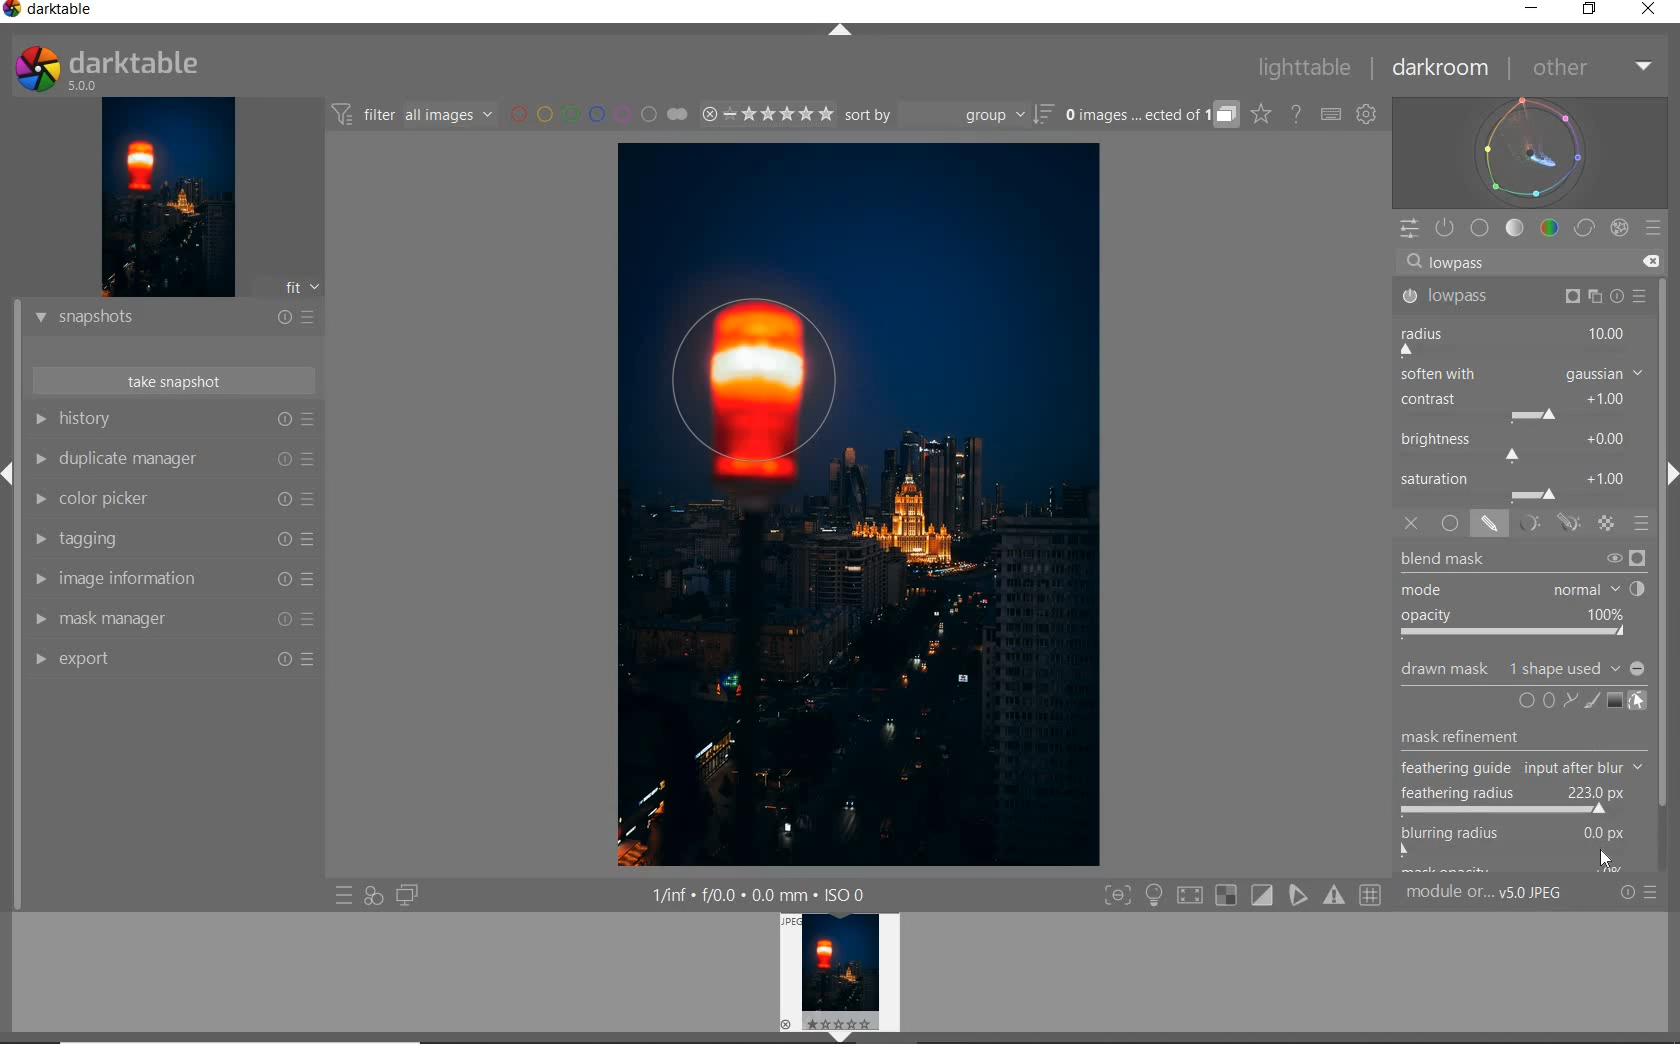 The image size is (1680, 1044). Describe the element at coordinates (1546, 524) in the screenshot. I see `MASK OPTIONS` at that location.